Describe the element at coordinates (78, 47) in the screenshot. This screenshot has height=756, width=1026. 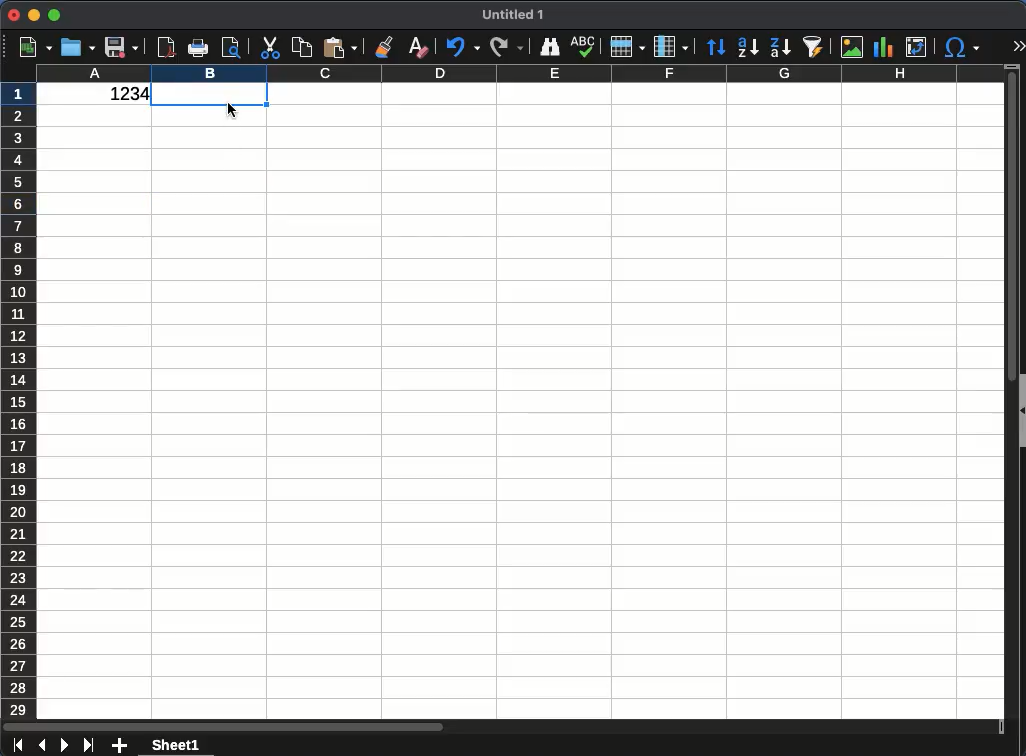
I see `open` at that location.